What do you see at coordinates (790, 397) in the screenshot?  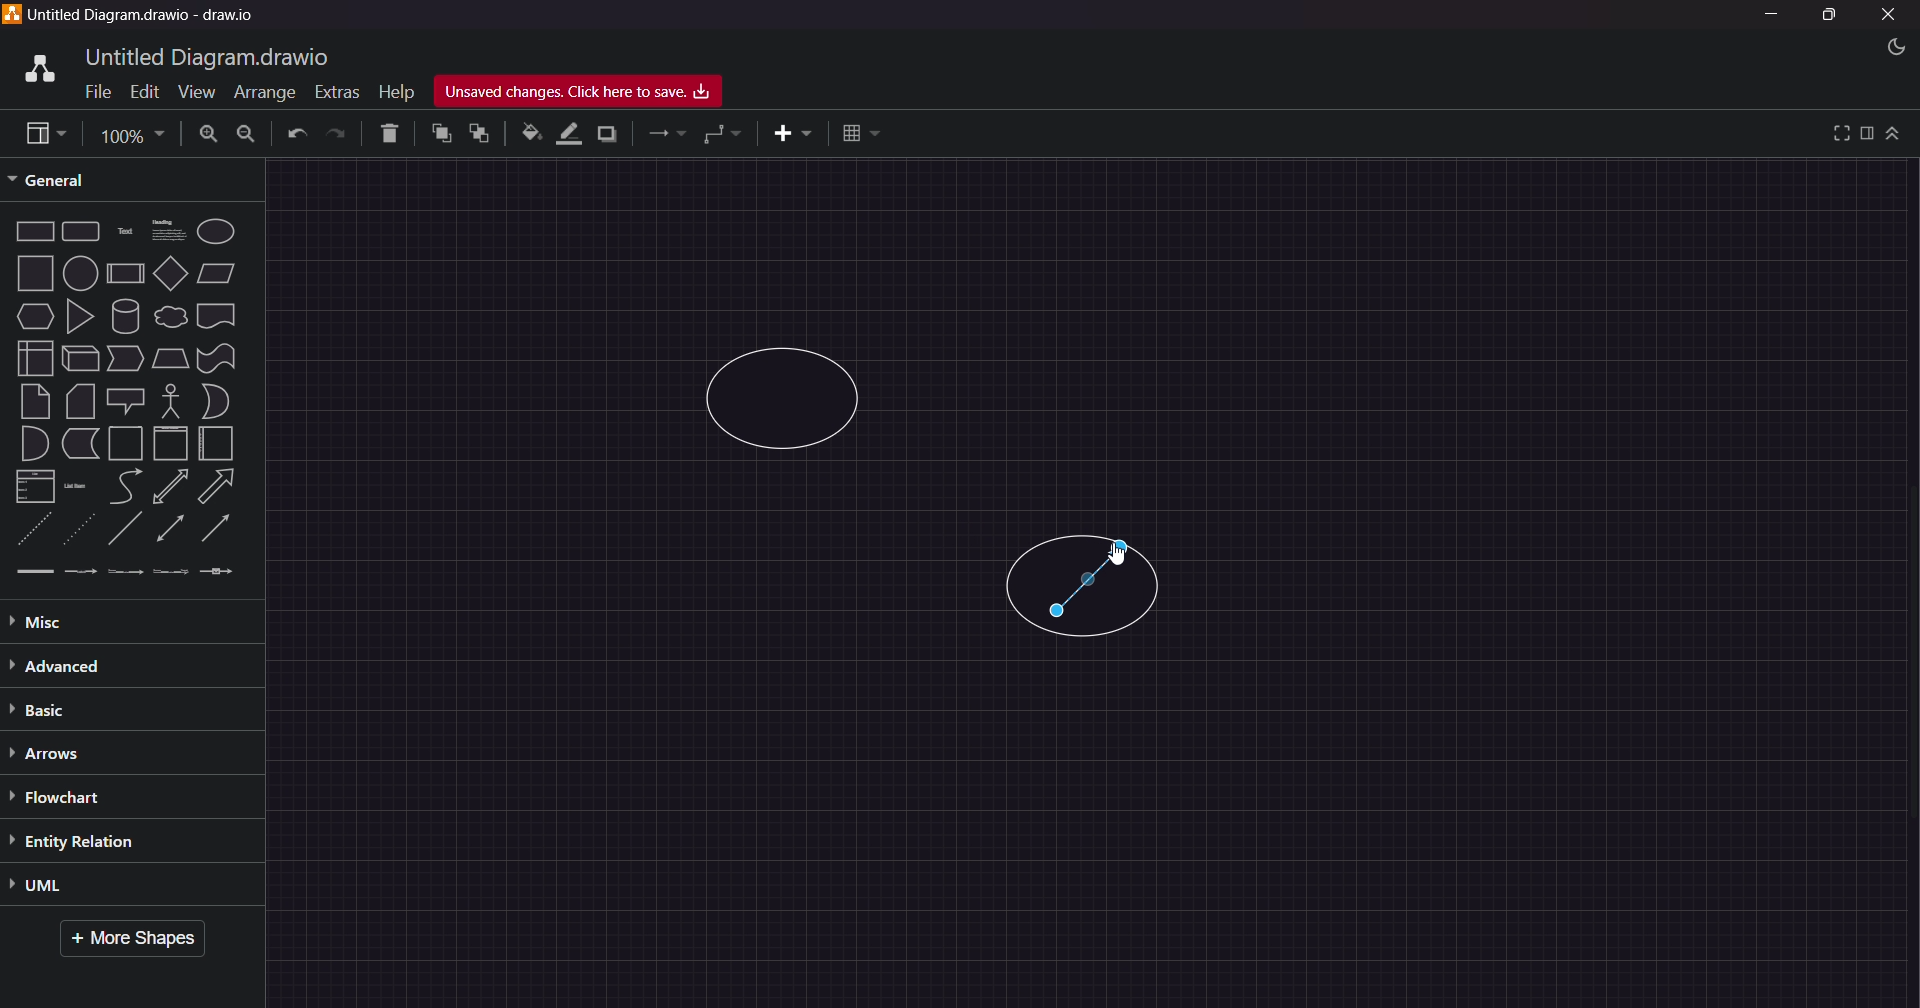 I see `Circle 1` at bounding box center [790, 397].